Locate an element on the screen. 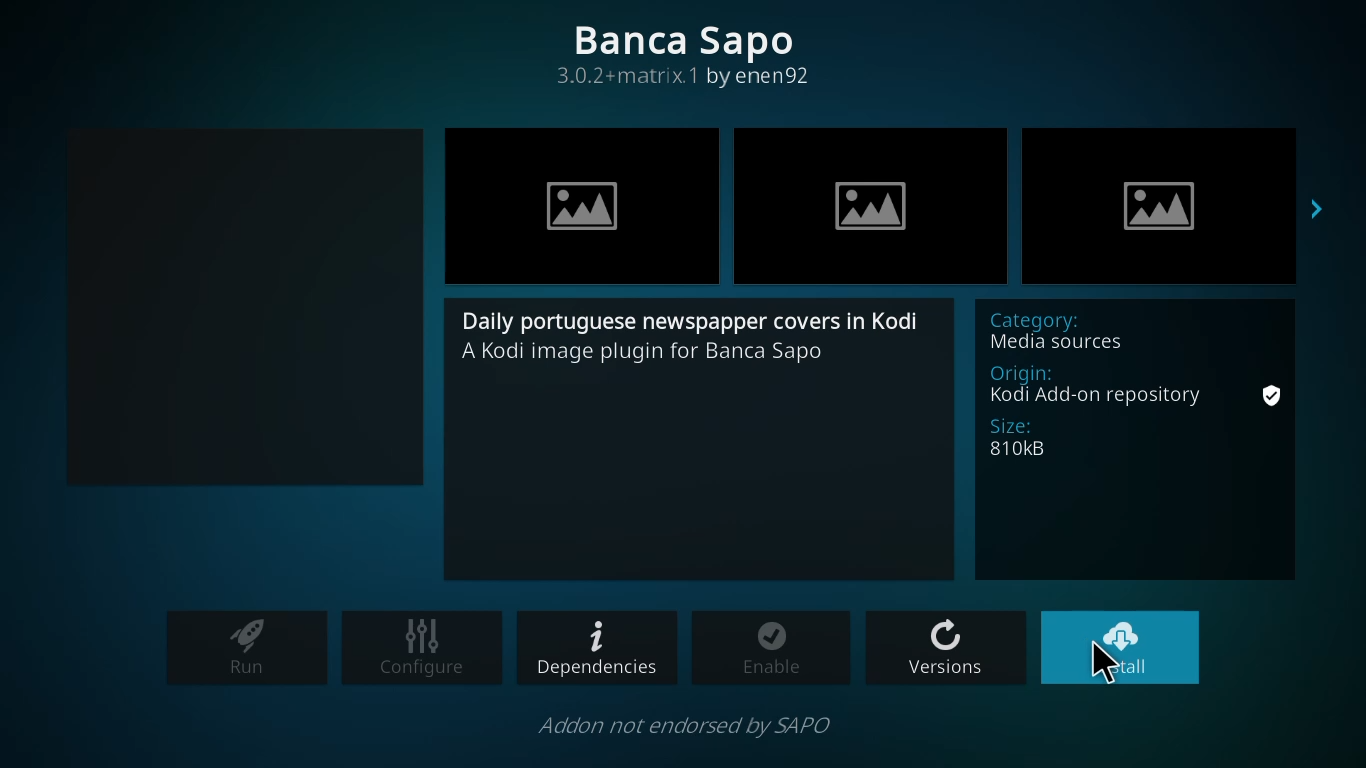 The height and width of the screenshot is (768, 1366). enable is located at coordinates (771, 648).